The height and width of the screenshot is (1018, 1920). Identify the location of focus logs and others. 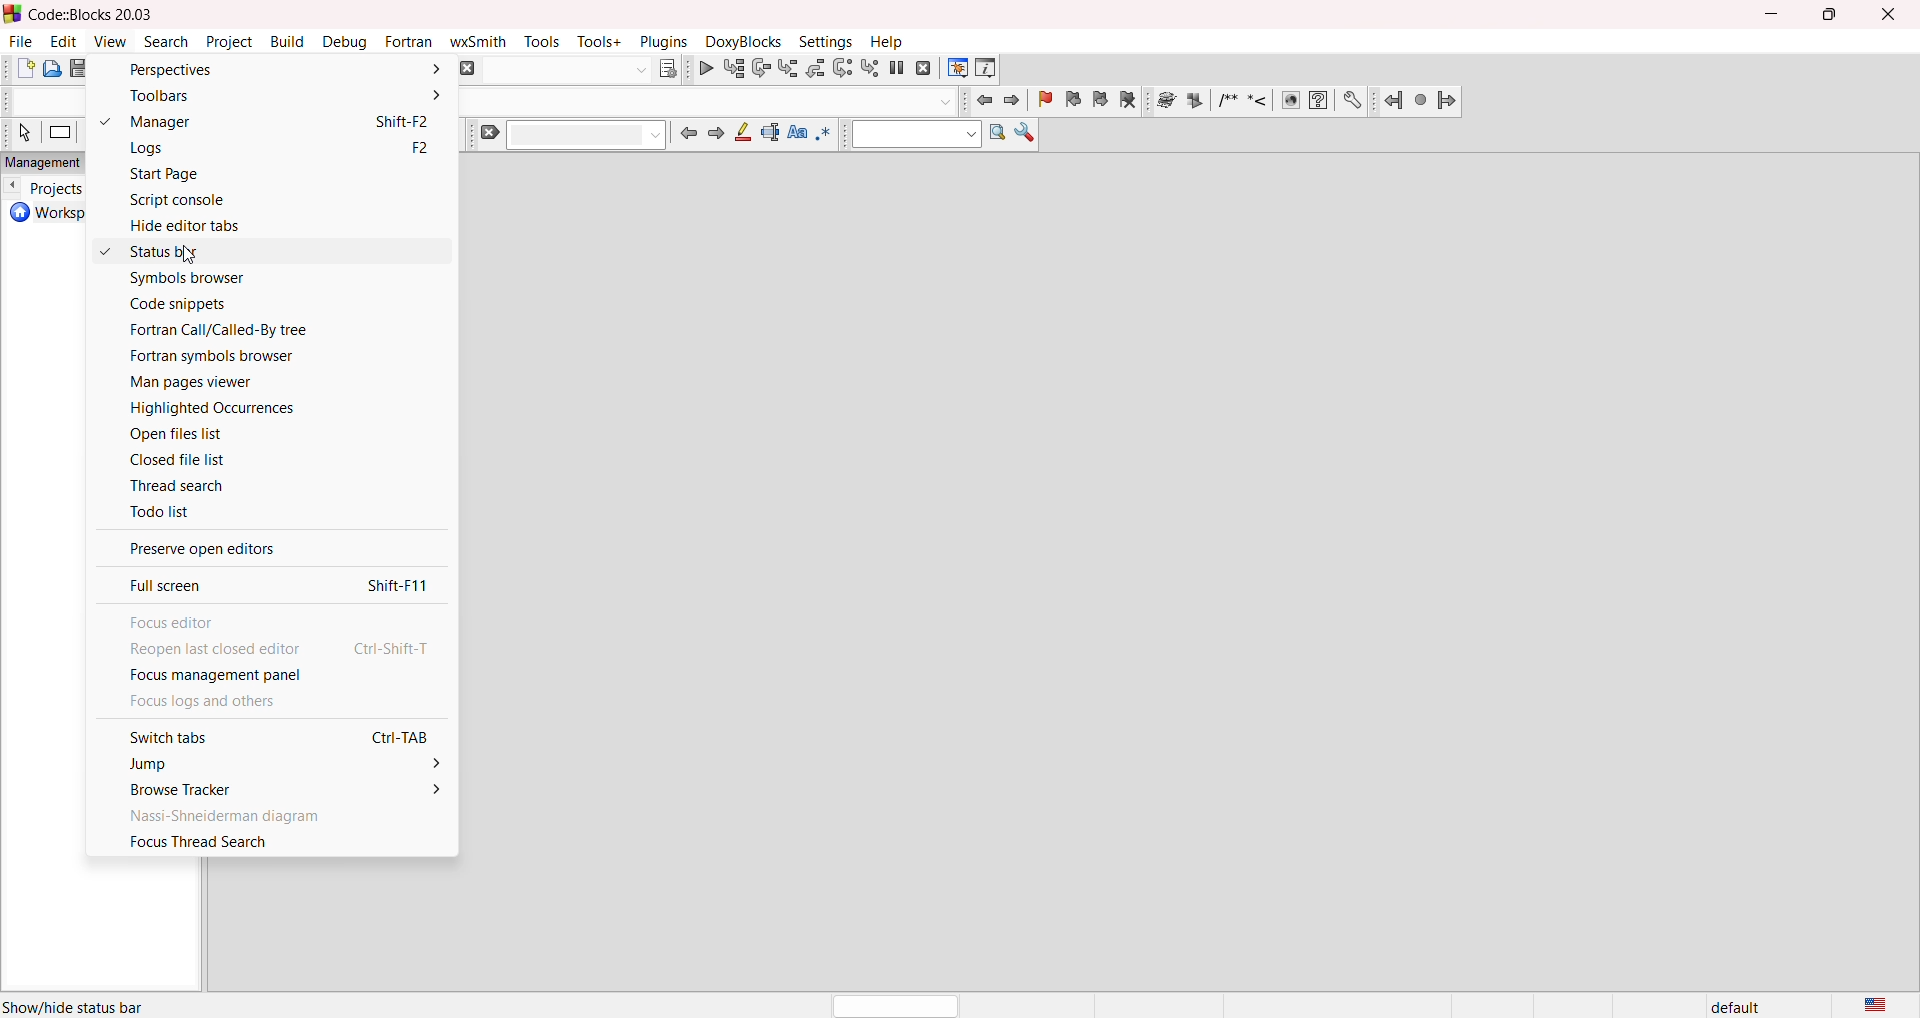
(268, 702).